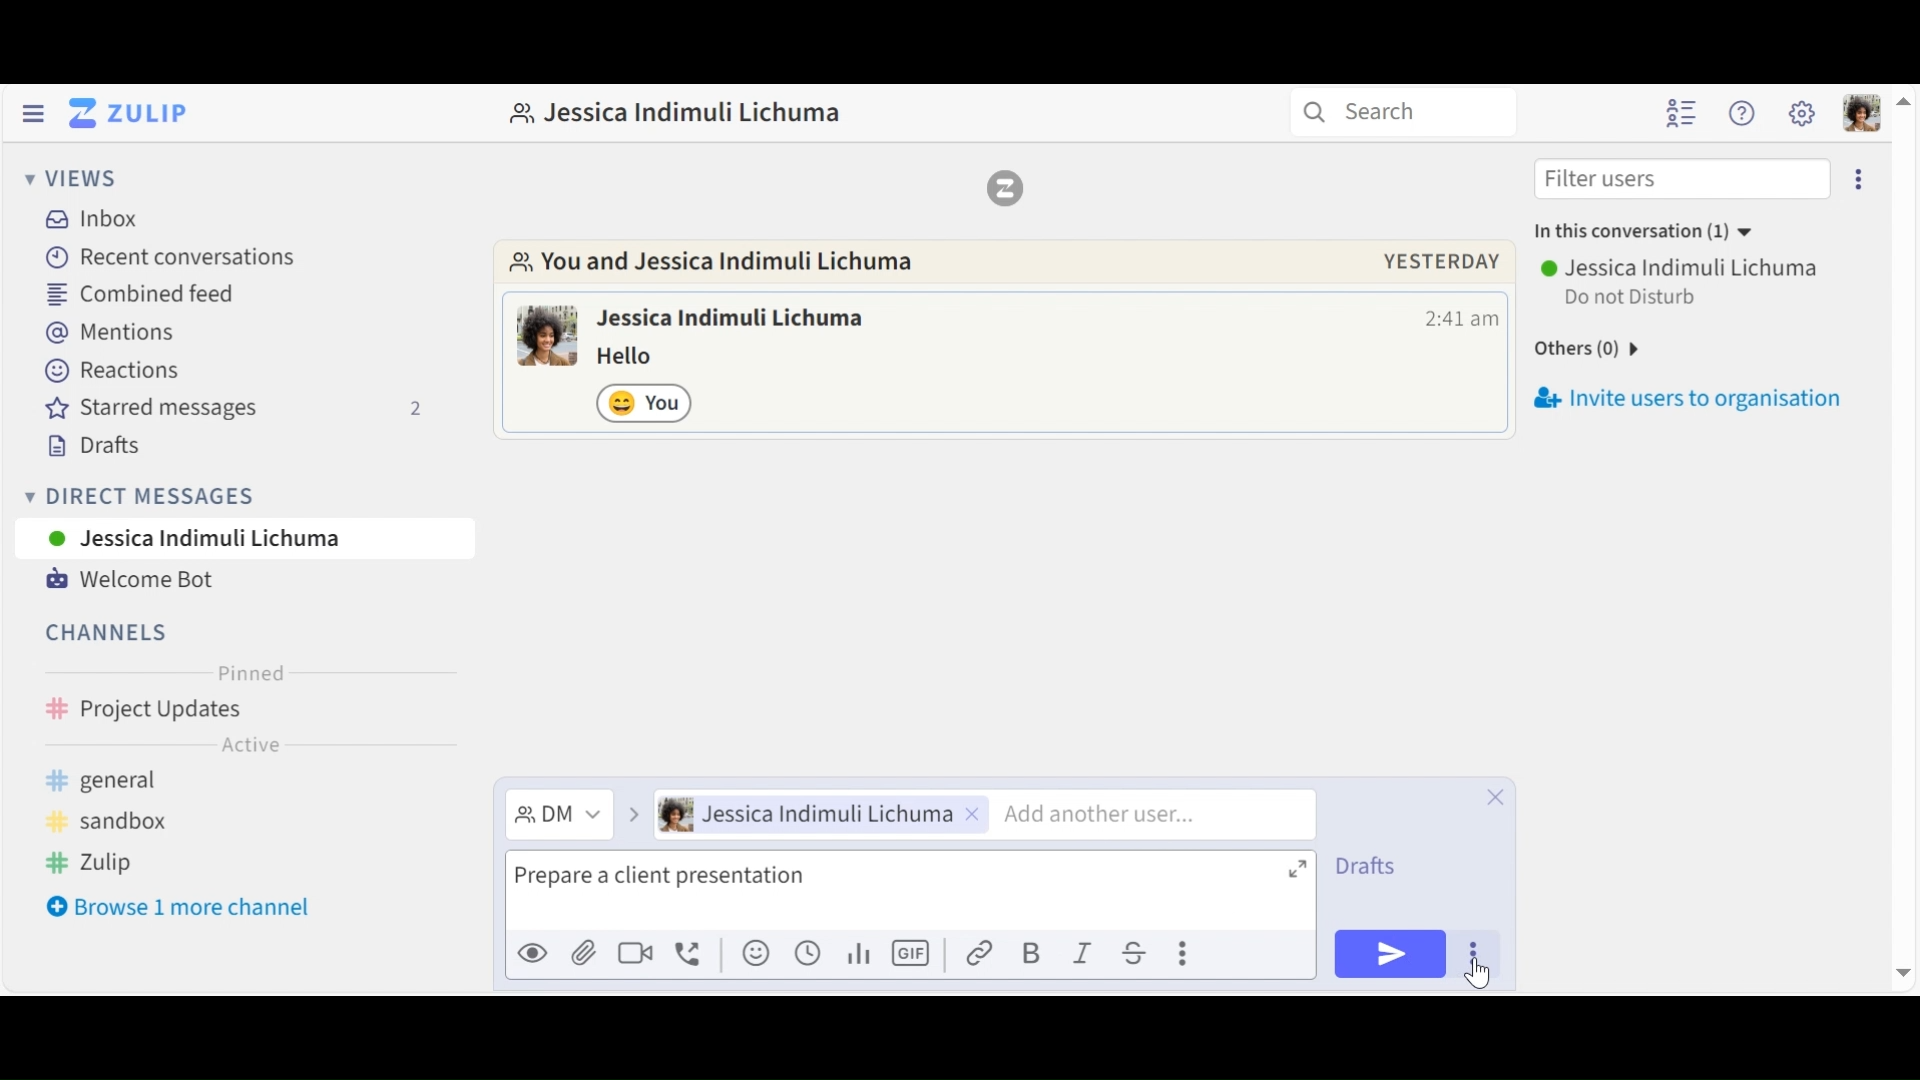 This screenshot has height=1080, width=1920. What do you see at coordinates (1744, 114) in the screenshot?
I see `Help menu` at bounding box center [1744, 114].